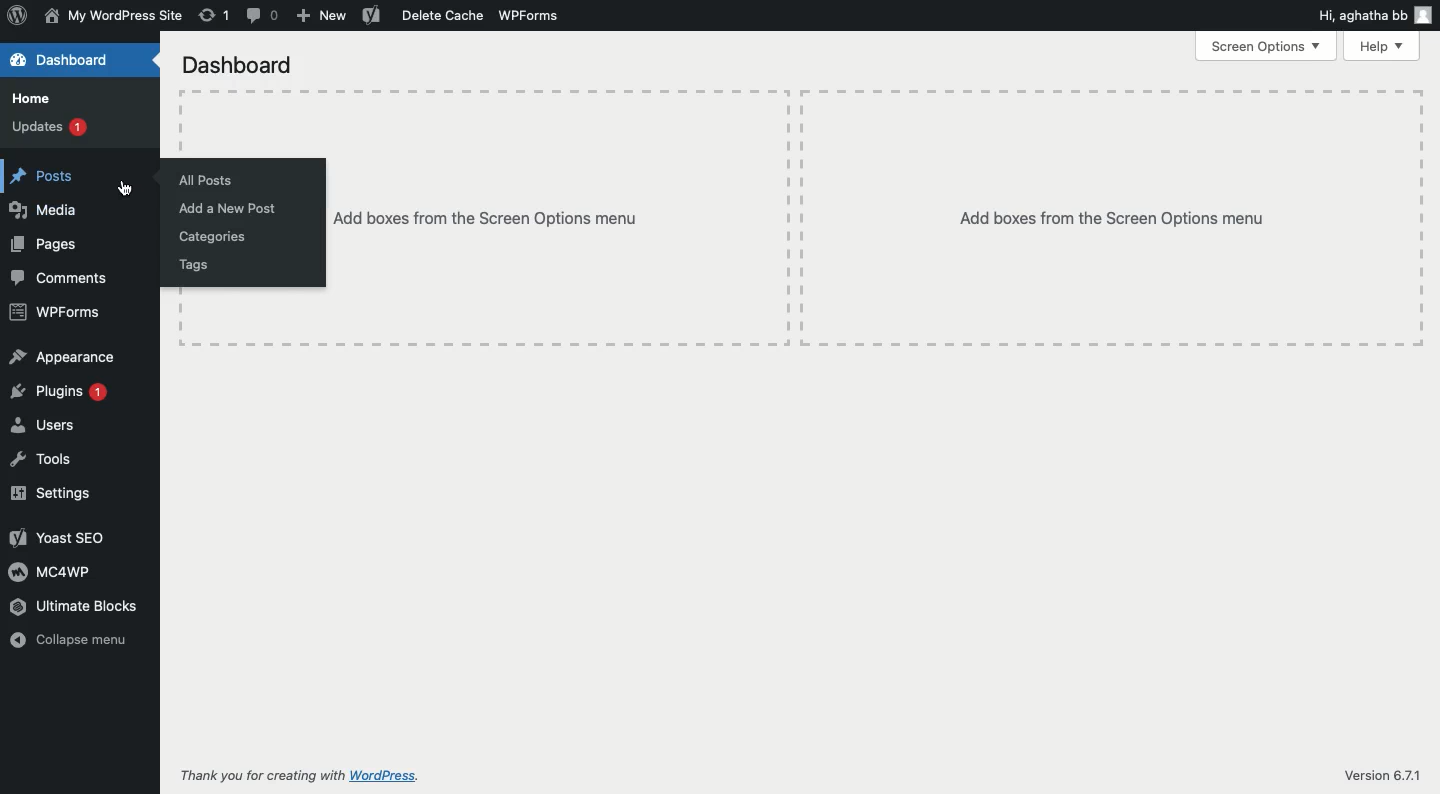  I want to click on Collapse menu , so click(82, 642).